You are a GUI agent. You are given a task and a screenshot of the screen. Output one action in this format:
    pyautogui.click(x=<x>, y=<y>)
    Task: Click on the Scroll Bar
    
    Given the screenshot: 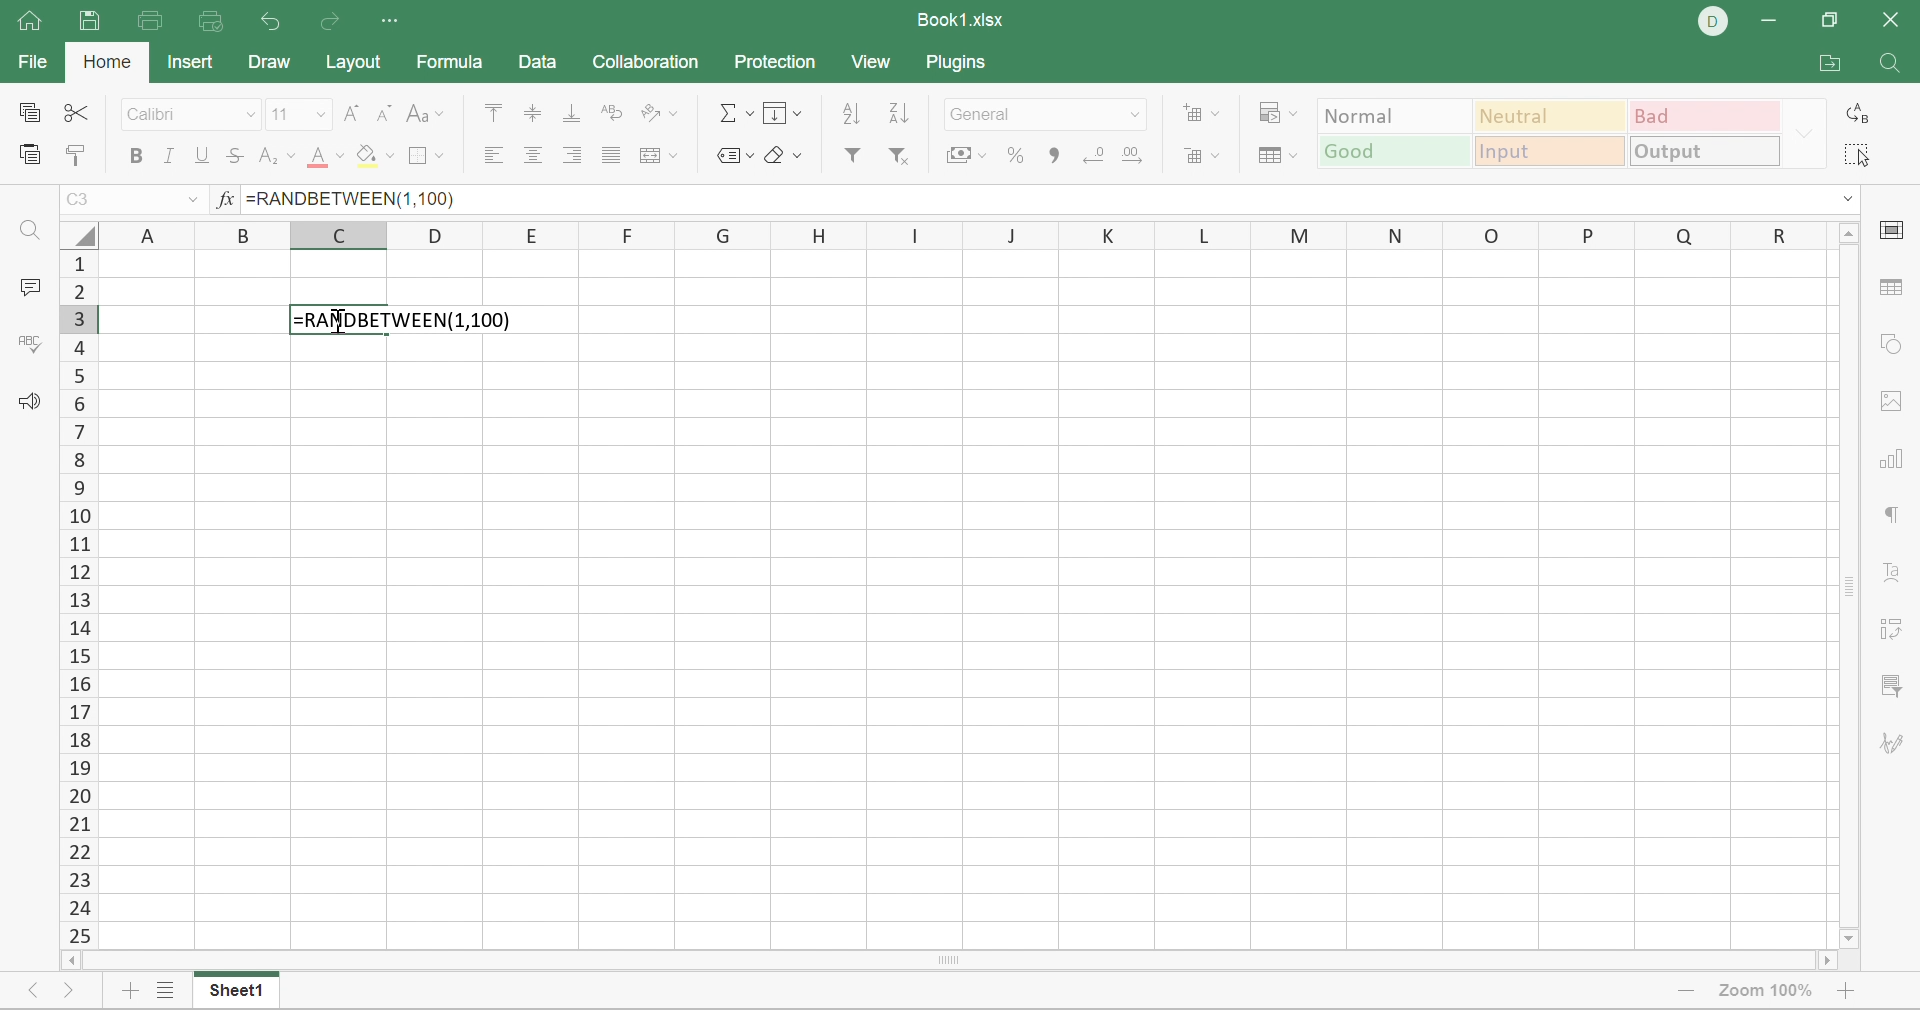 What is the action you would take?
    pyautogui.click(x=75, y=597)
    